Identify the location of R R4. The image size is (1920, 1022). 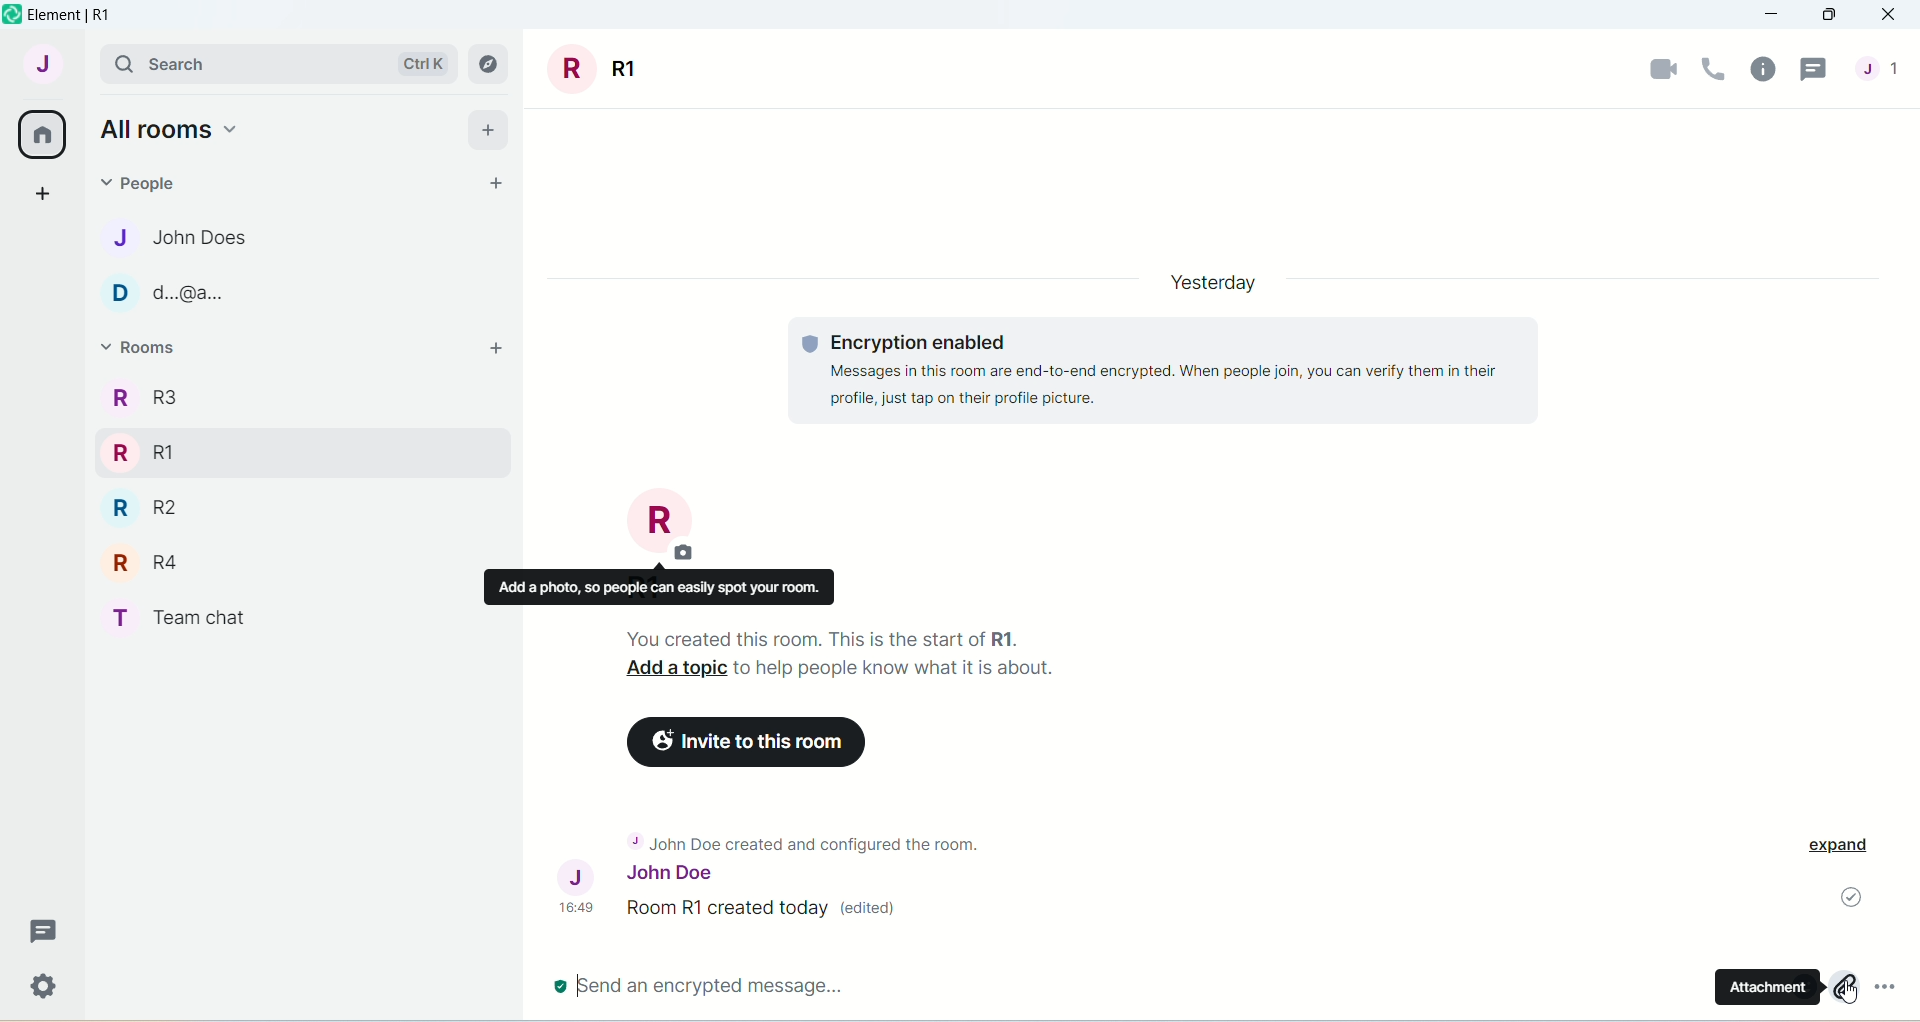
(151, 564).